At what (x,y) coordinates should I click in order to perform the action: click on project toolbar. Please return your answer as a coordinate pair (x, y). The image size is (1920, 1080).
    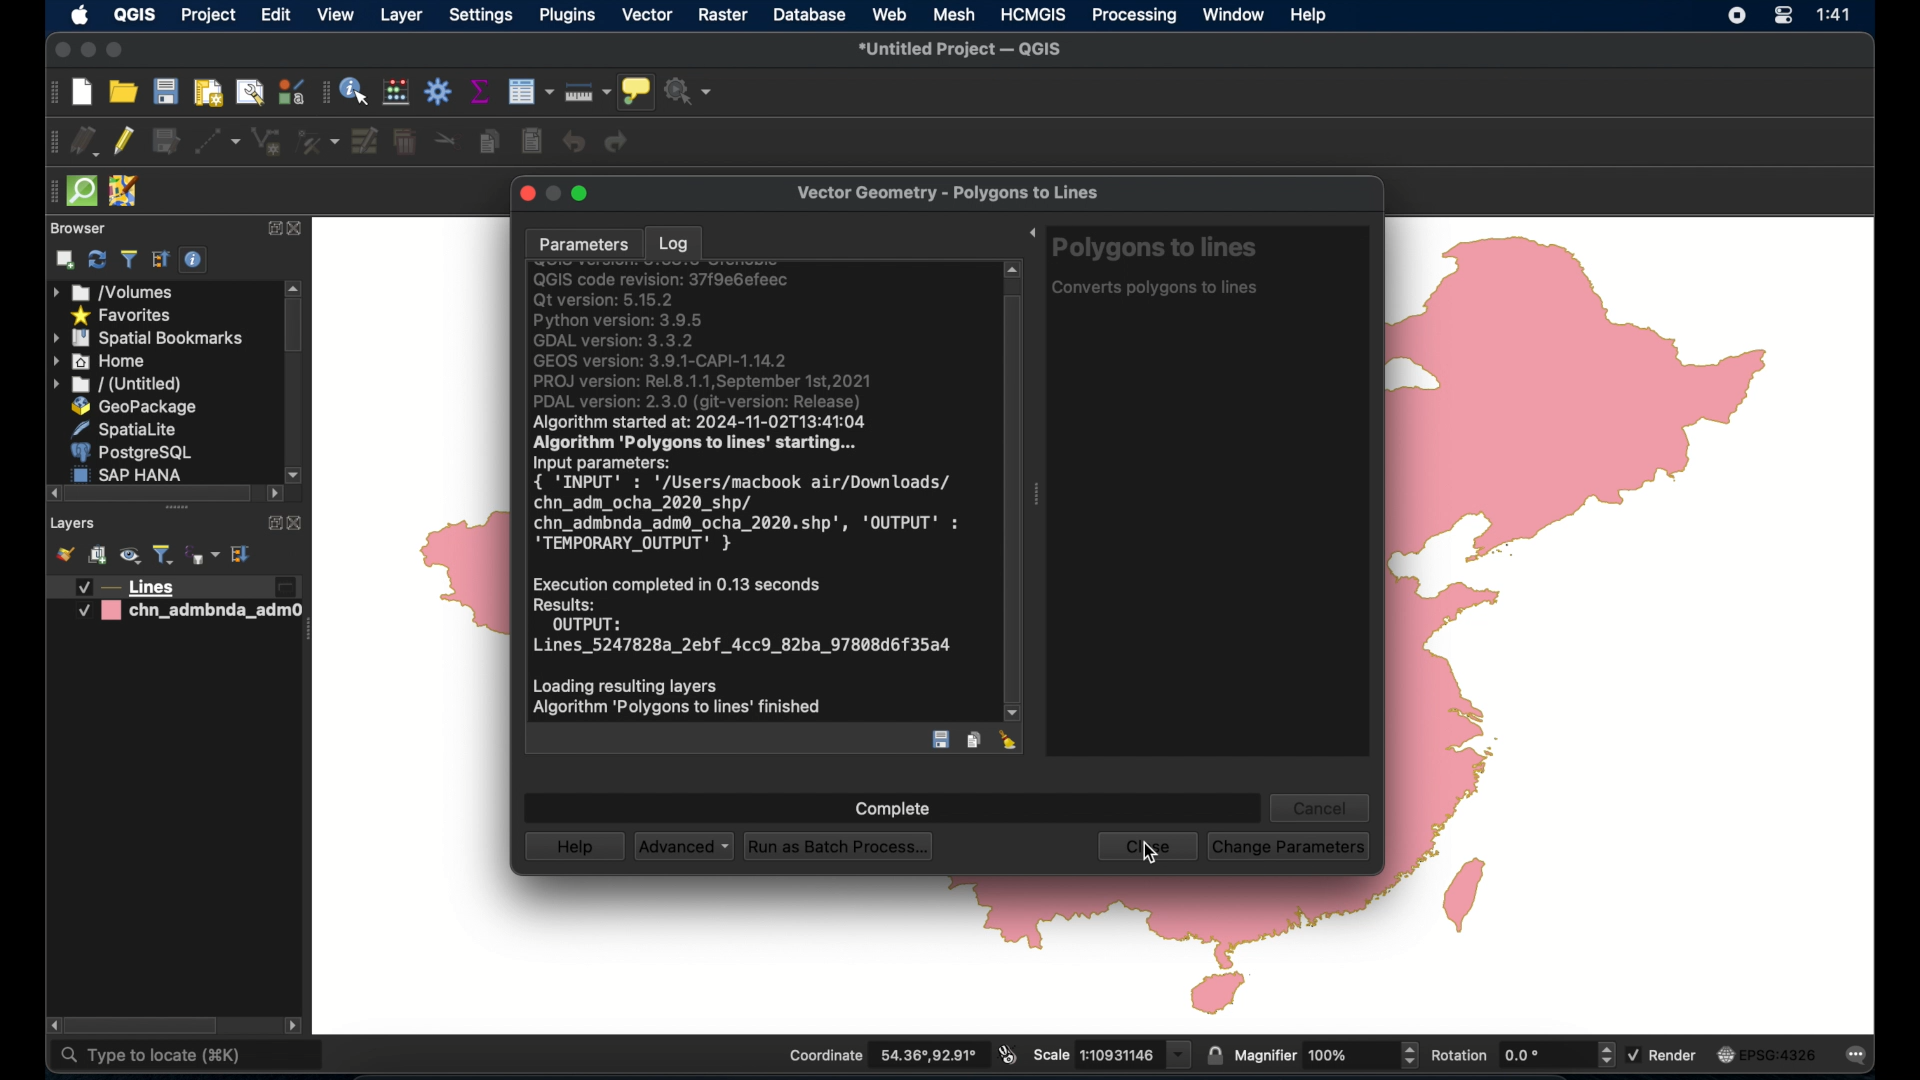
    Looking at the image, I should click on (55, 92).